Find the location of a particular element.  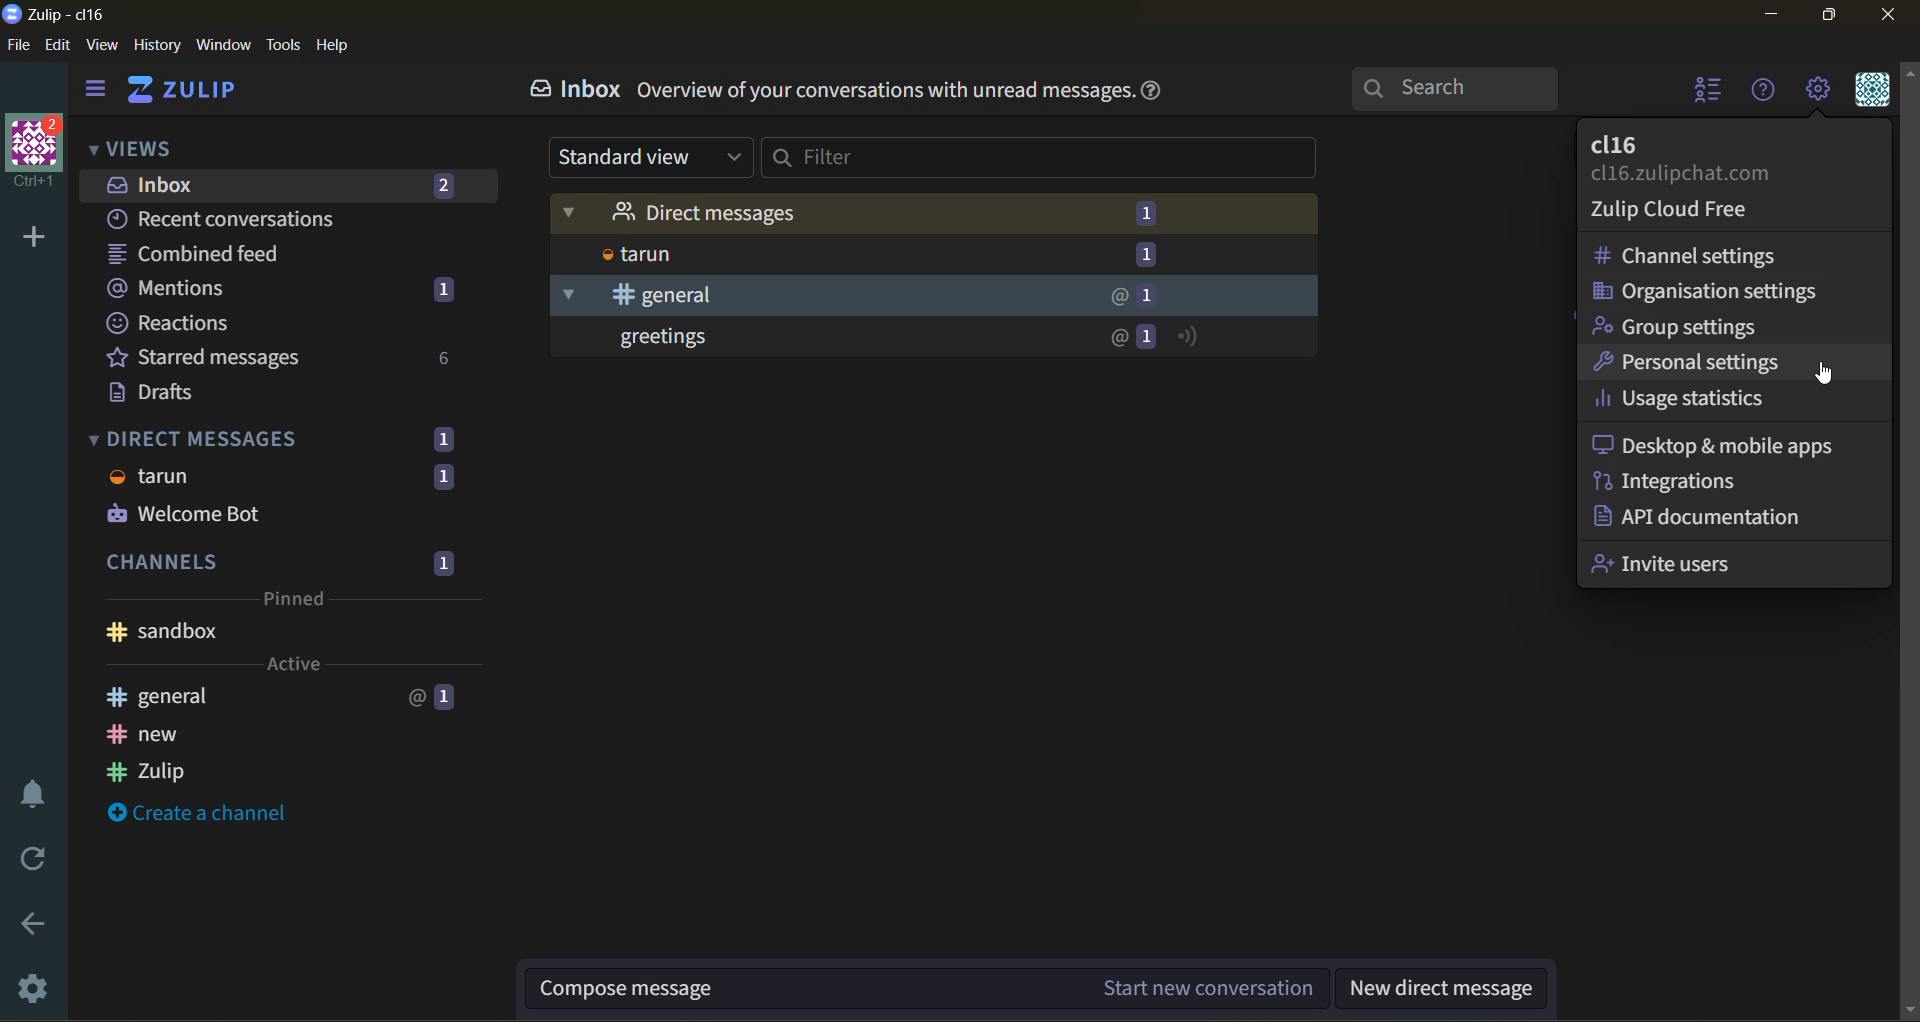

hide  user list is located at coordinates (1705, 88).